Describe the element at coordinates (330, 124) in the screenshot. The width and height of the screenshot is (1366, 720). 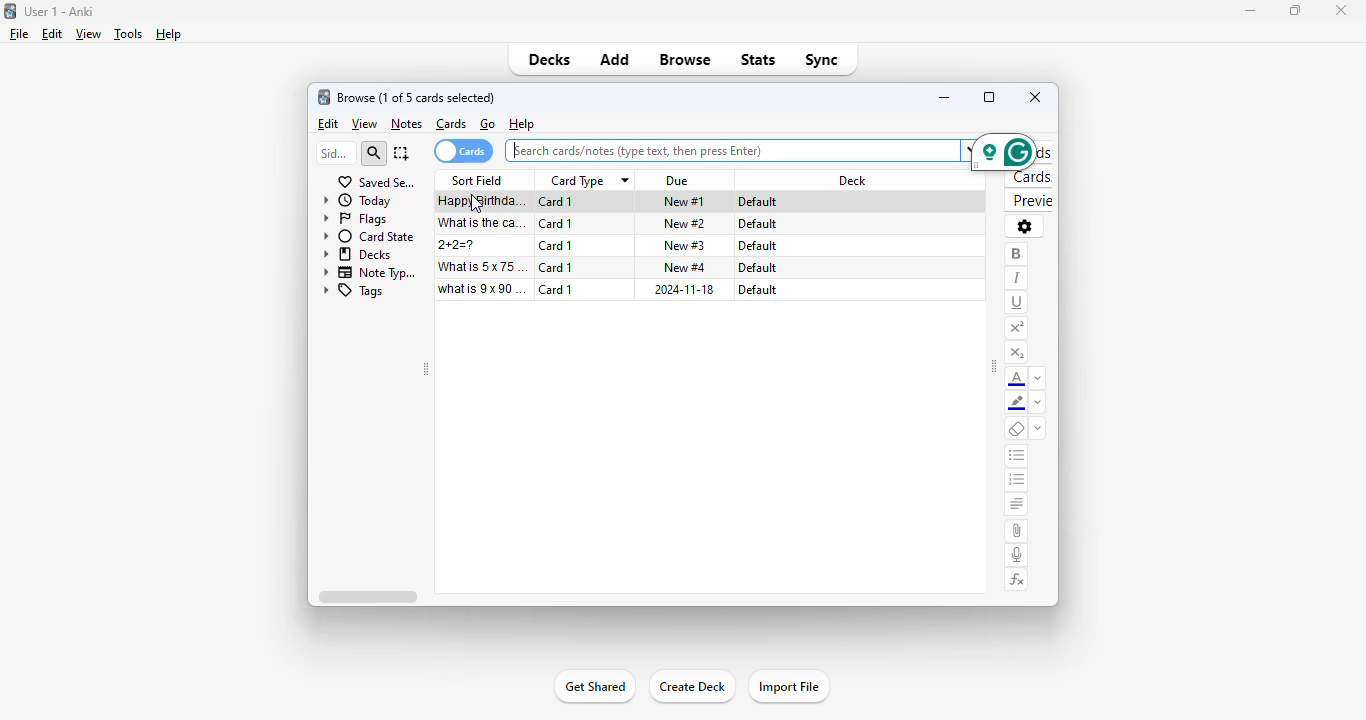
I see `edit` at that location.